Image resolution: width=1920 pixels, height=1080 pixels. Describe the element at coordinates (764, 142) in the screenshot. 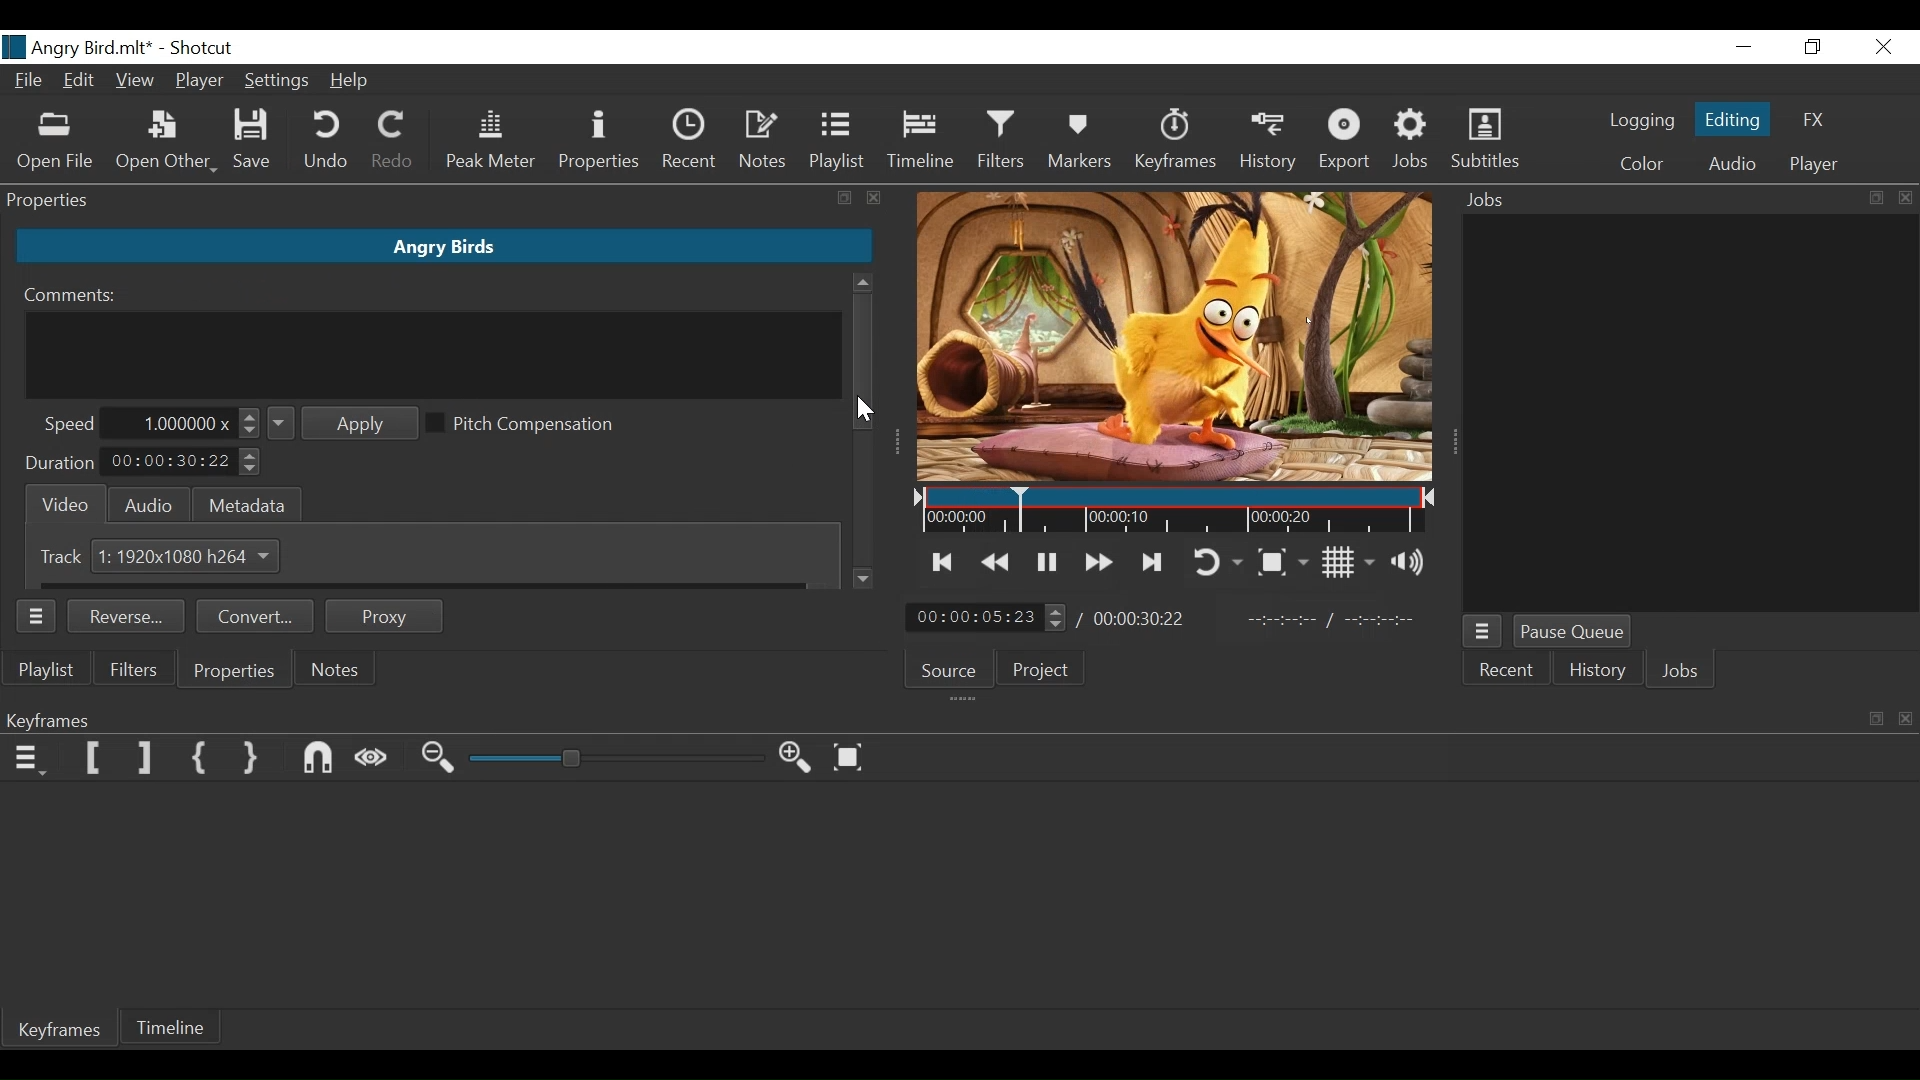

I see `Notes` at that location.